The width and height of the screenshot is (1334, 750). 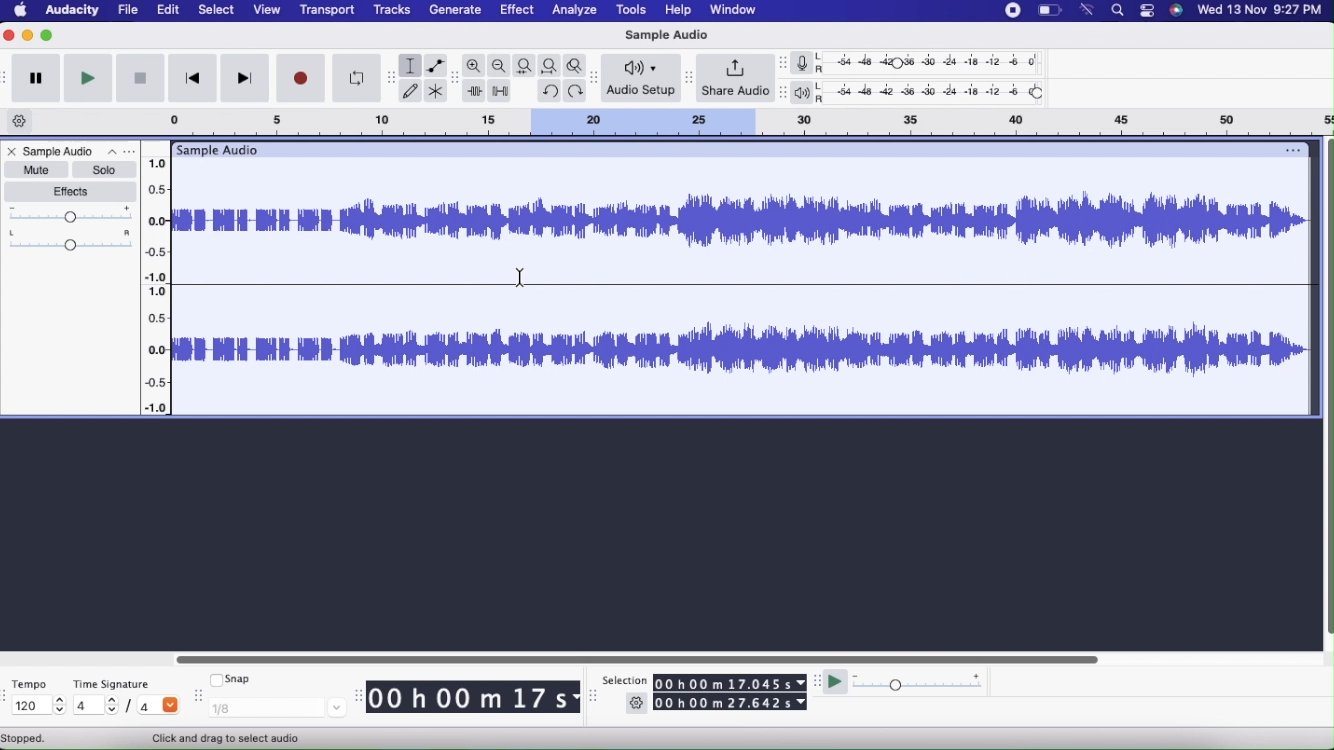 I want to click on Playback level, so click(x=936, y=93).